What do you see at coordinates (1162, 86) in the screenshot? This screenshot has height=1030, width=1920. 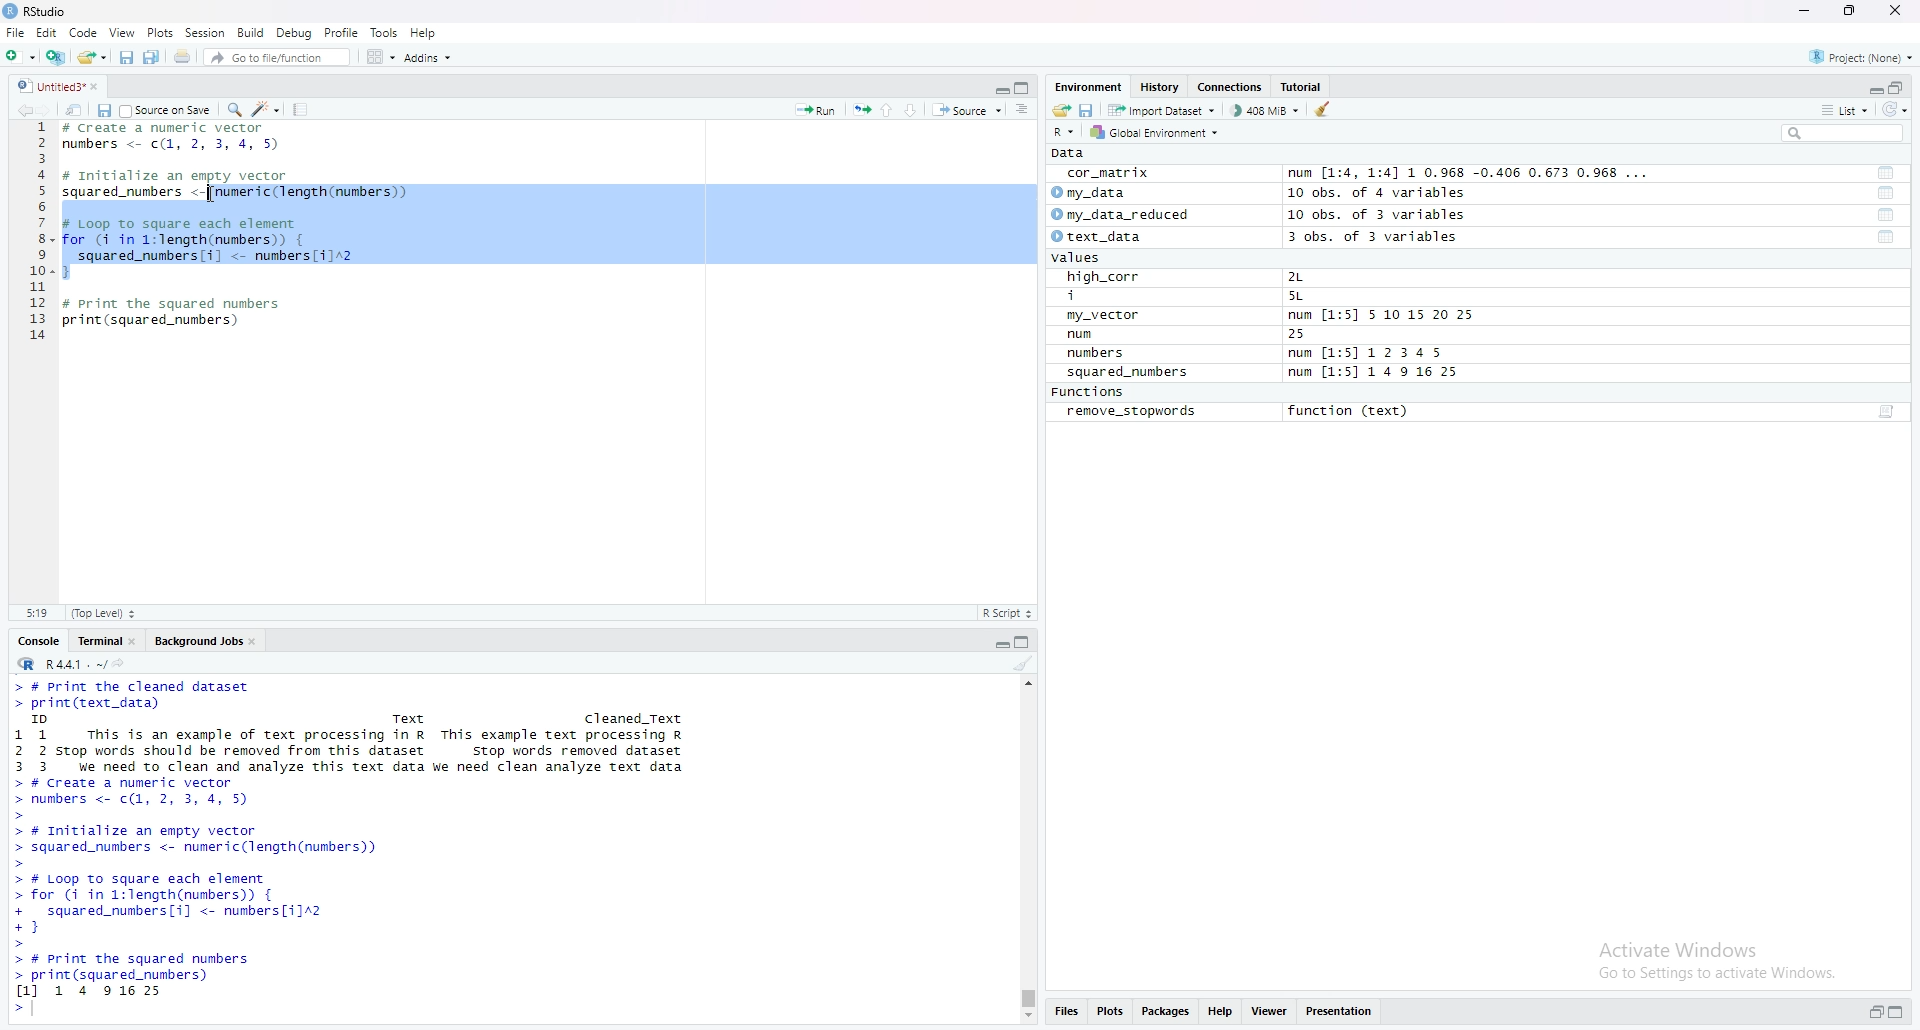 I see `History.` at bounding box center [1162, 86].